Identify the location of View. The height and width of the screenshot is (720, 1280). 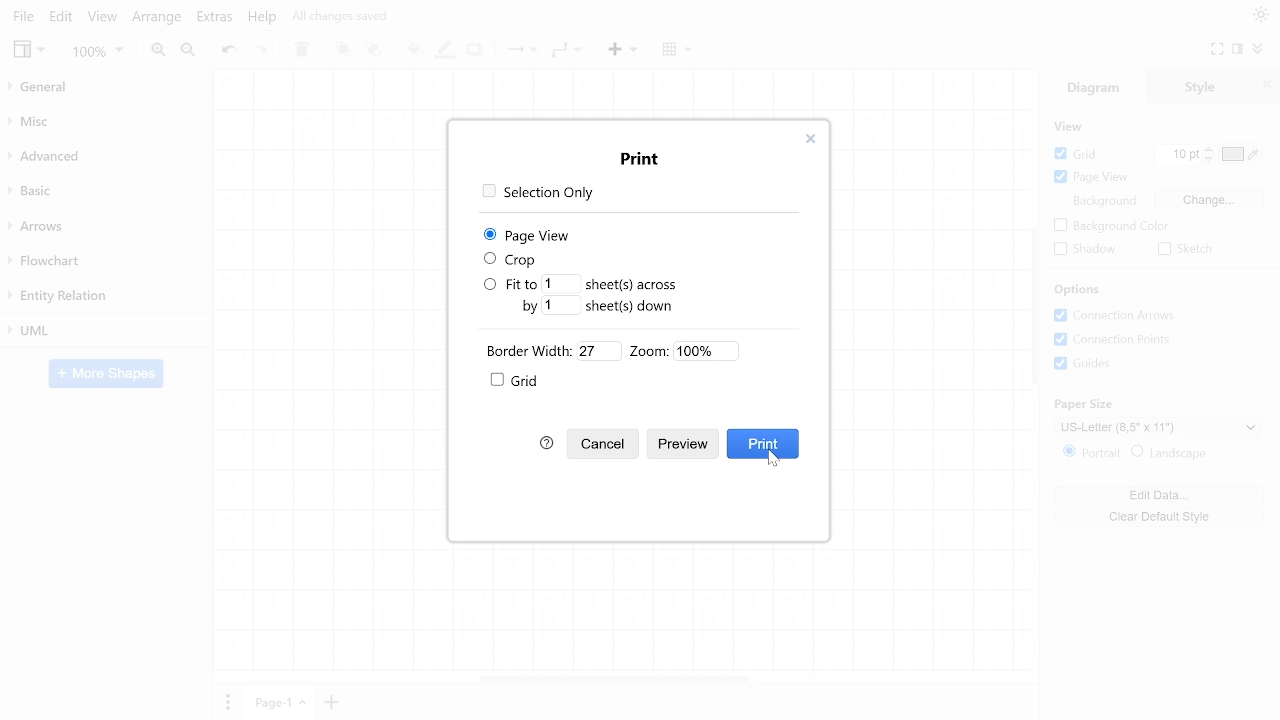
(1069, 127).